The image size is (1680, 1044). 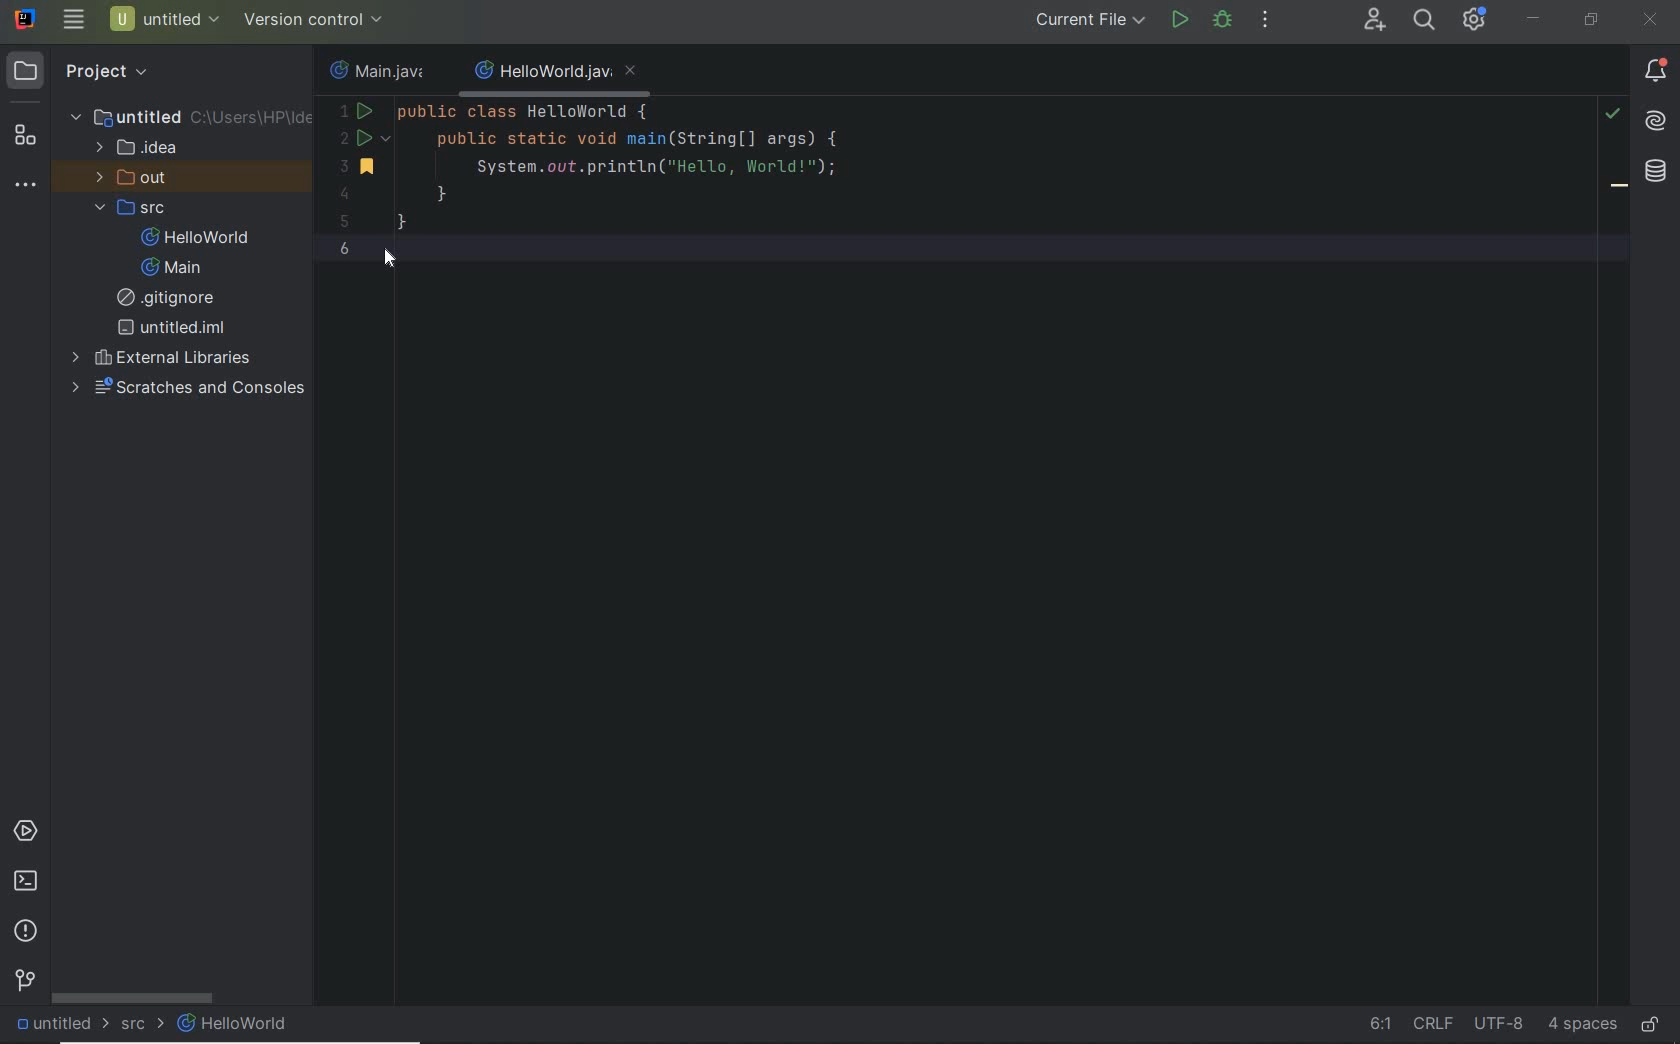 I want to click on src, so click(x=134, y=207).